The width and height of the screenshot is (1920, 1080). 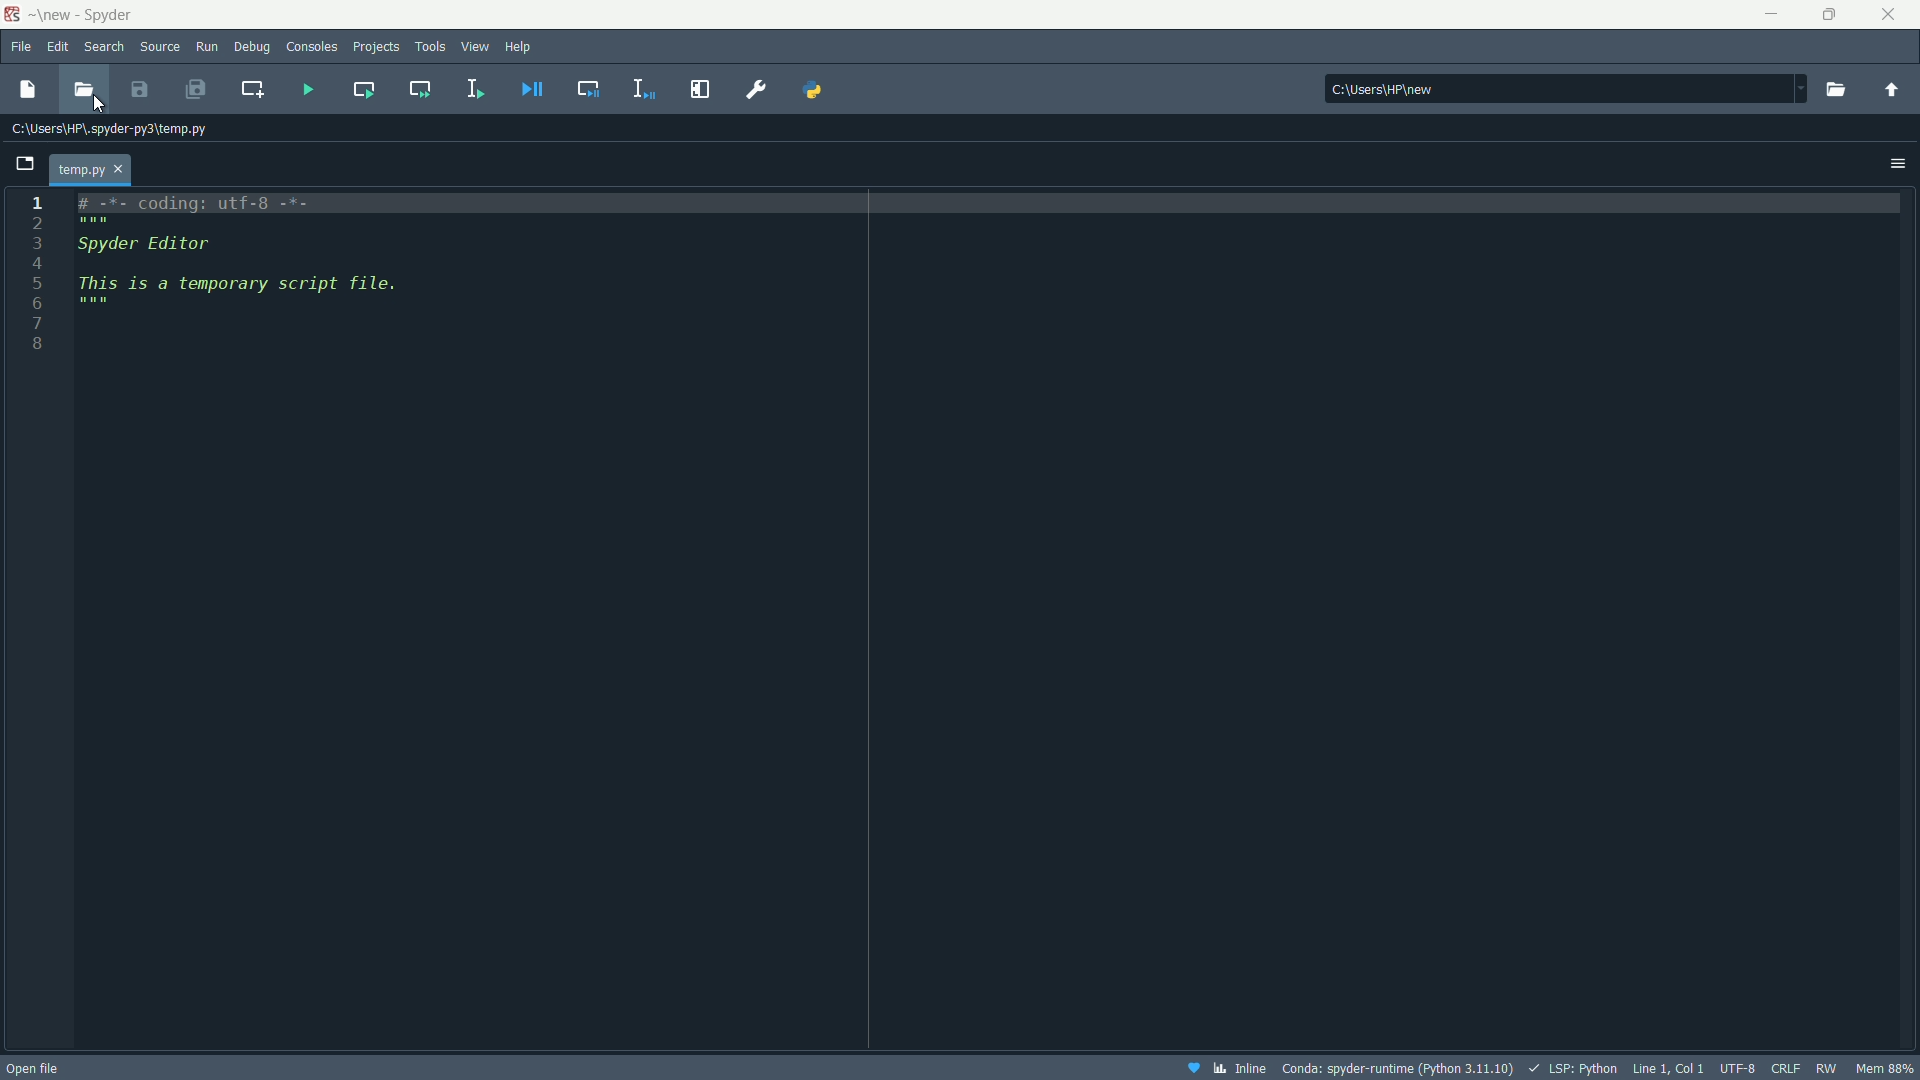 What do you see at coordinates (419, 89) in the screenshot?
I see `Run current cell and go to the next one` at bounding box center [419, 89].